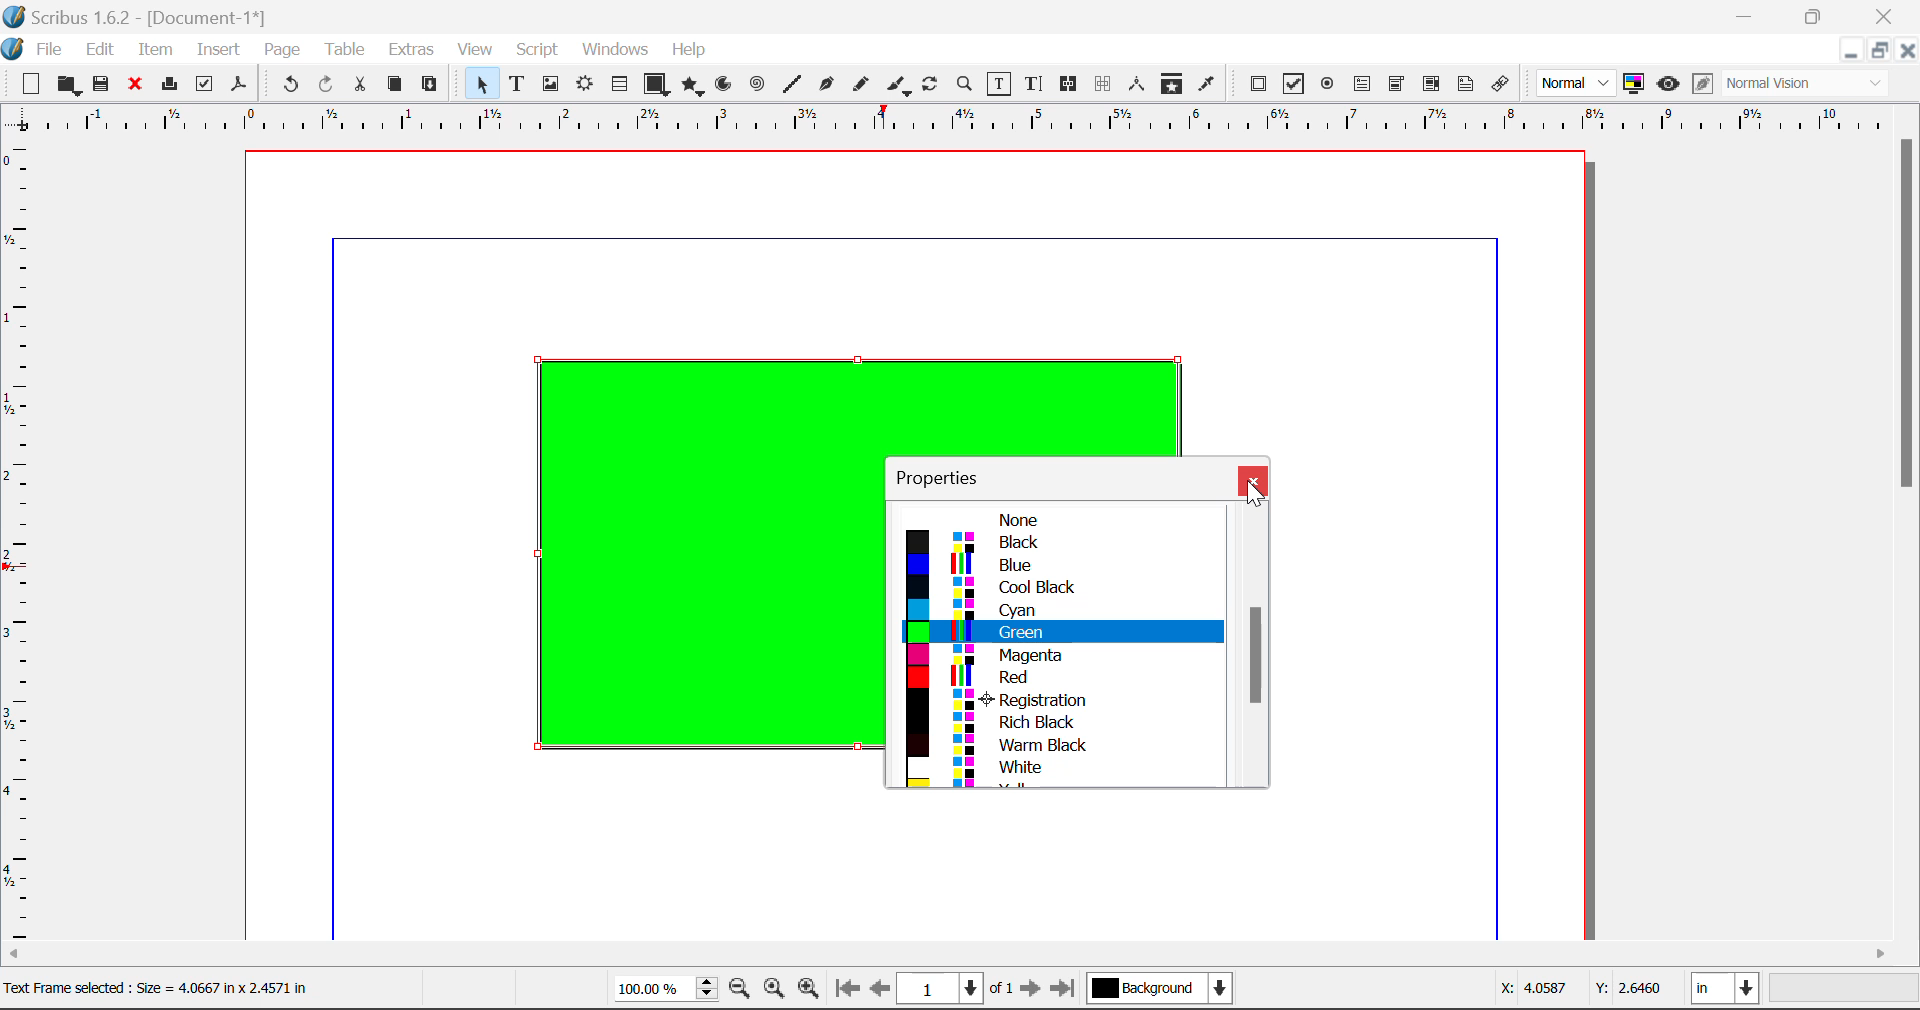 This screenshot has width=1920, height=1010. Describe the element at coordinates (1033, 85) in the screenshot. I see `Edit Text With Story Editor` at that location.